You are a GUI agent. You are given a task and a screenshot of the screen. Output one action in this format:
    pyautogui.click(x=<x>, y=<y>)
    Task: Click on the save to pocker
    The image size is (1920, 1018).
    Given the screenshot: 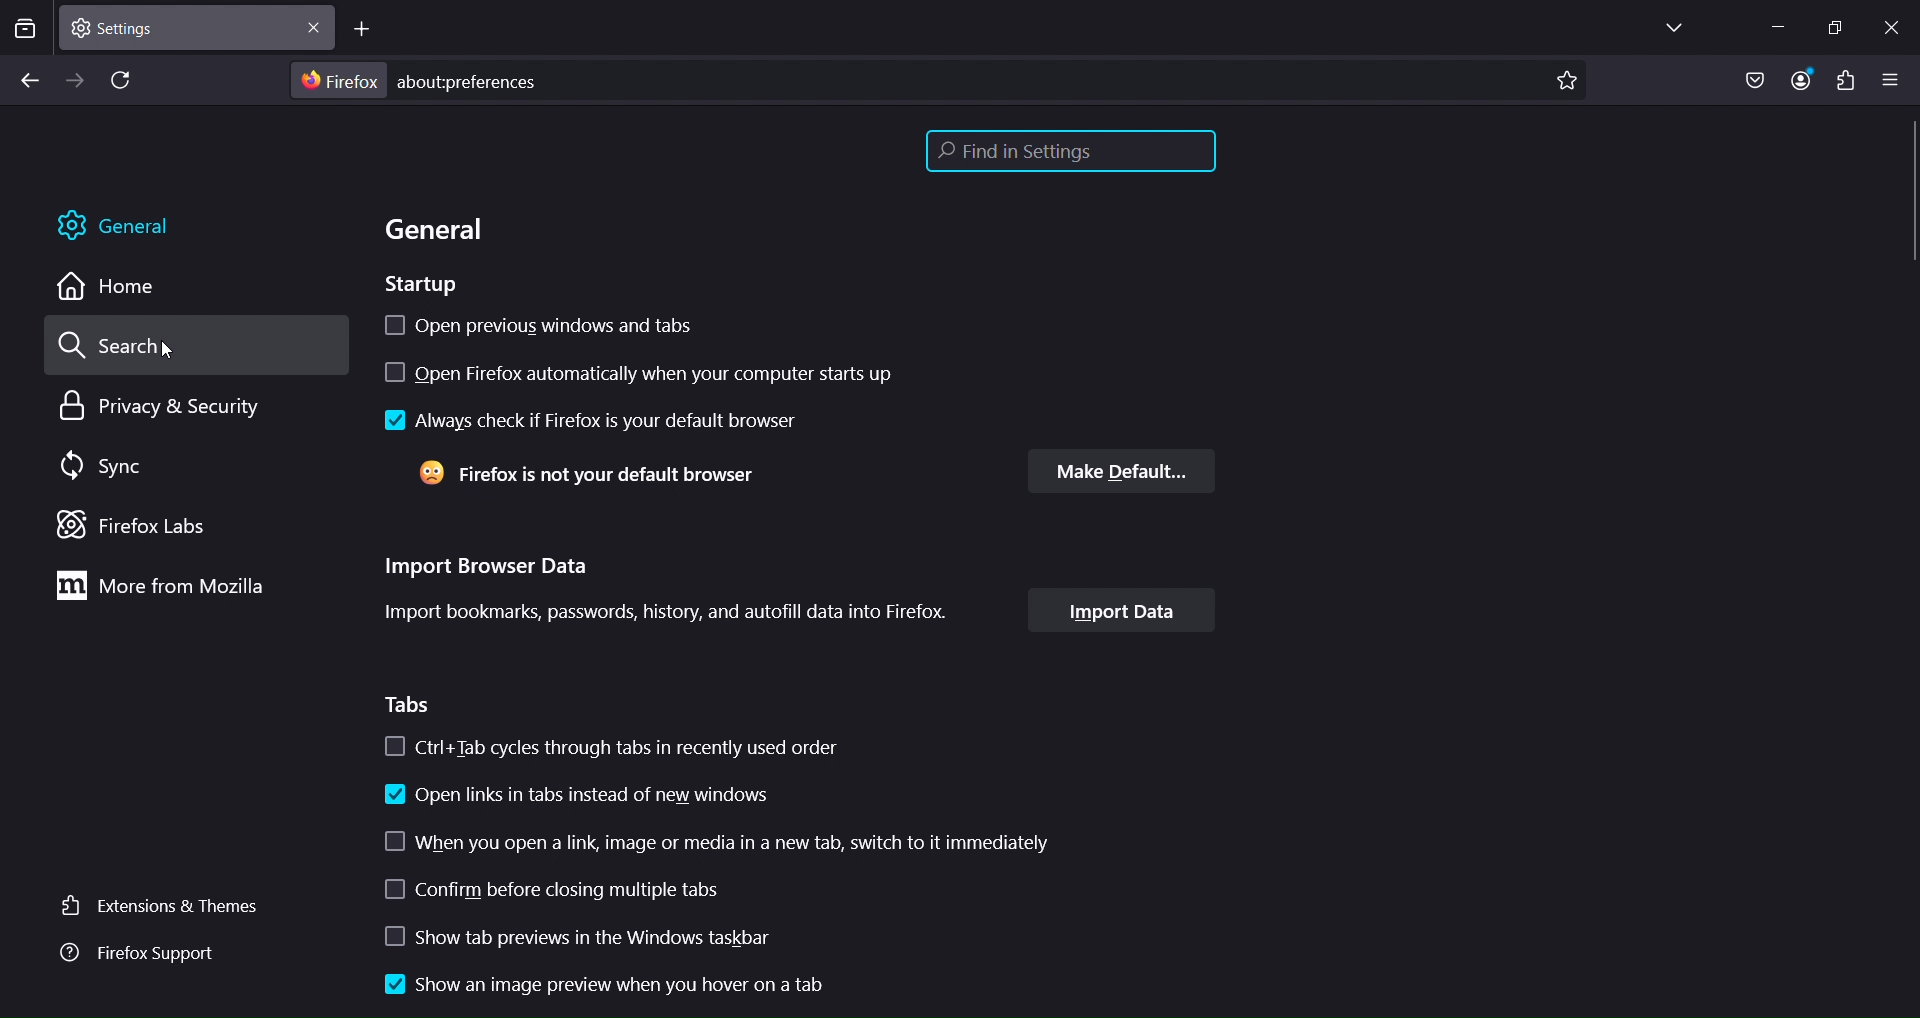 What is the action you would take?
    pyautogui.click(x=1754, y=81)
    